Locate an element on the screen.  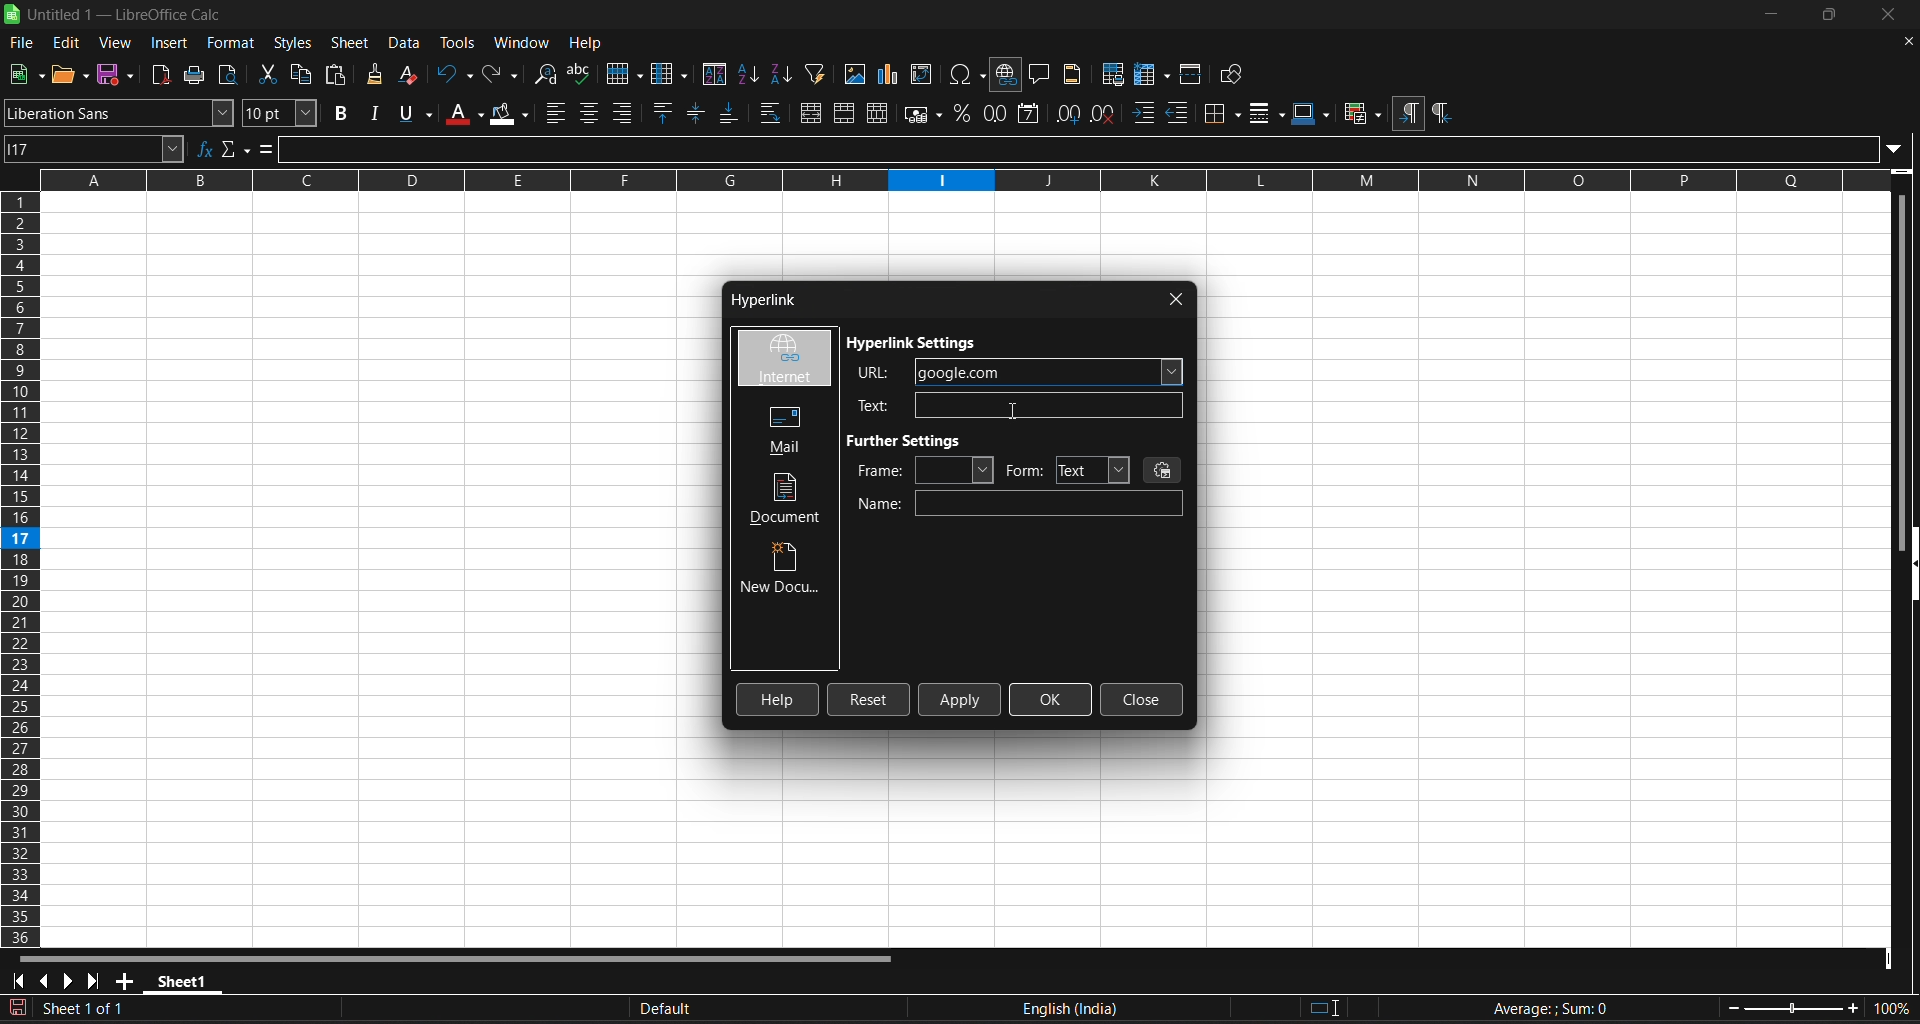
merge and center or unmerge cells depending on the current toggle state is located at coordinates (810, 112).